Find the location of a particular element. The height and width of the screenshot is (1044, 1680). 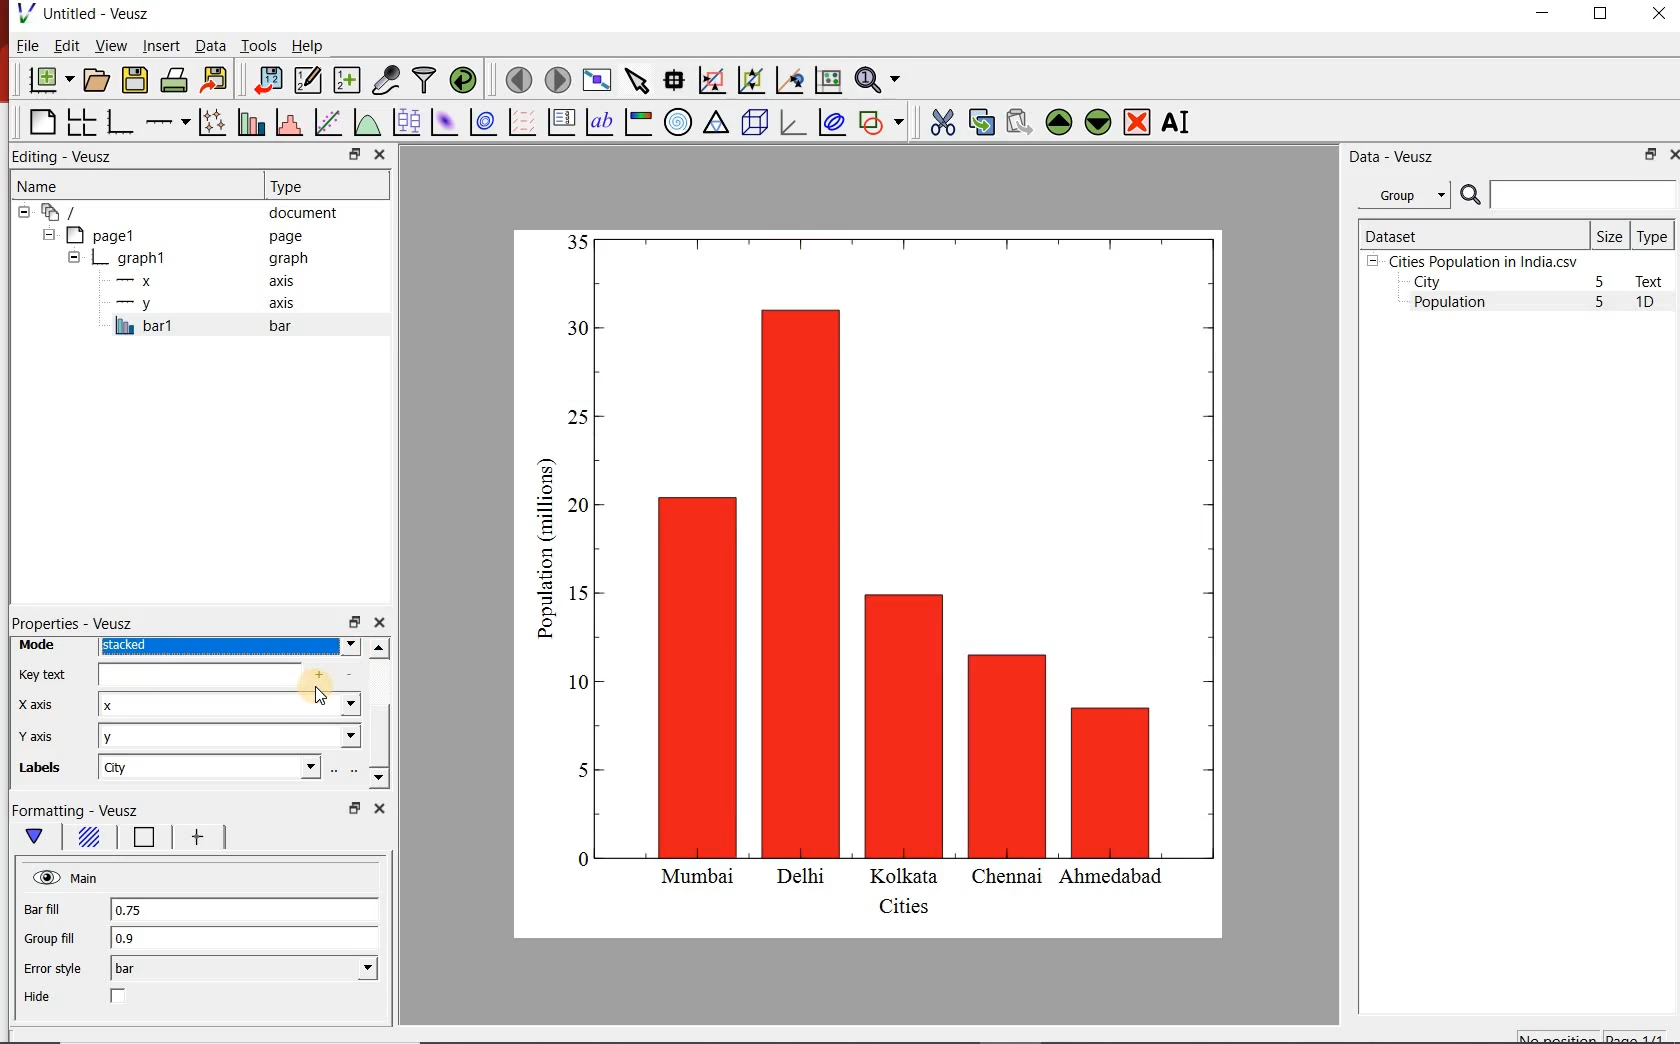

bar1 is located at coordinates (224, 326).